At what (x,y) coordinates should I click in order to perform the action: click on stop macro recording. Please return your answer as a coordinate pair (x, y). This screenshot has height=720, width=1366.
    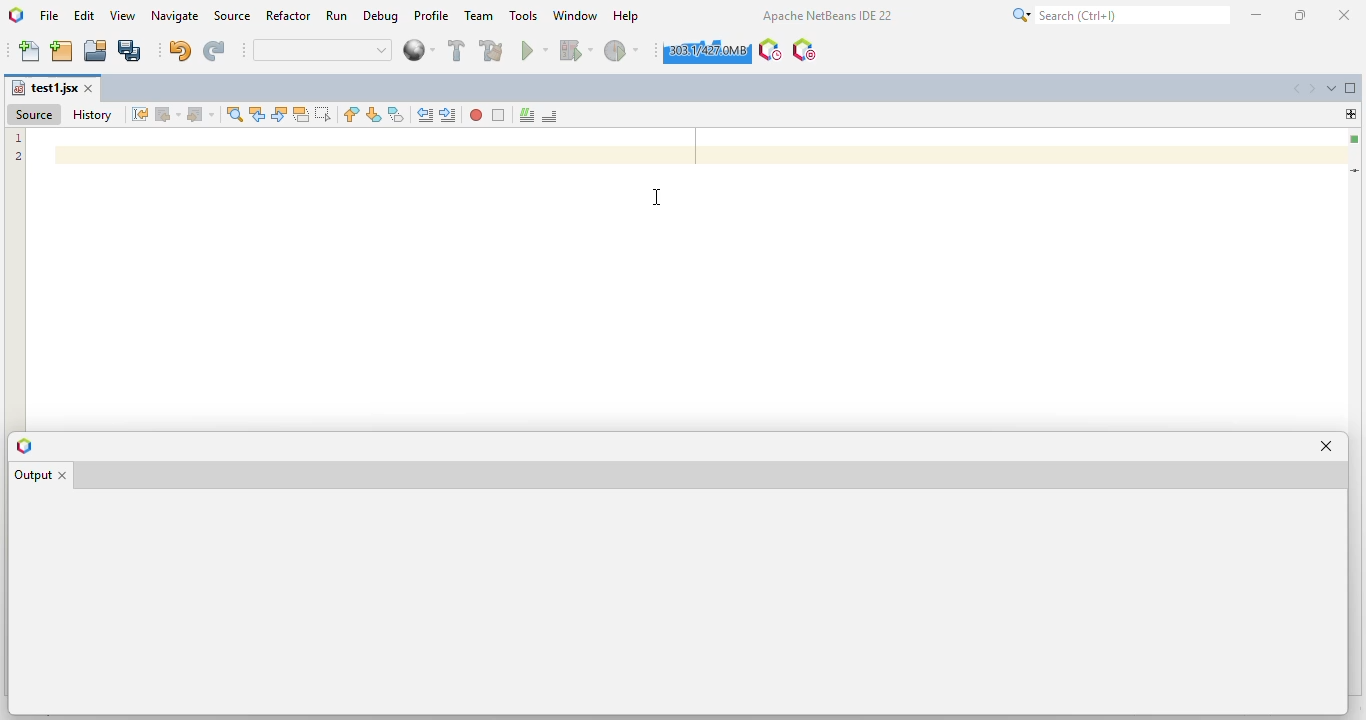
    Looking at the image, I should click on (499, 116).